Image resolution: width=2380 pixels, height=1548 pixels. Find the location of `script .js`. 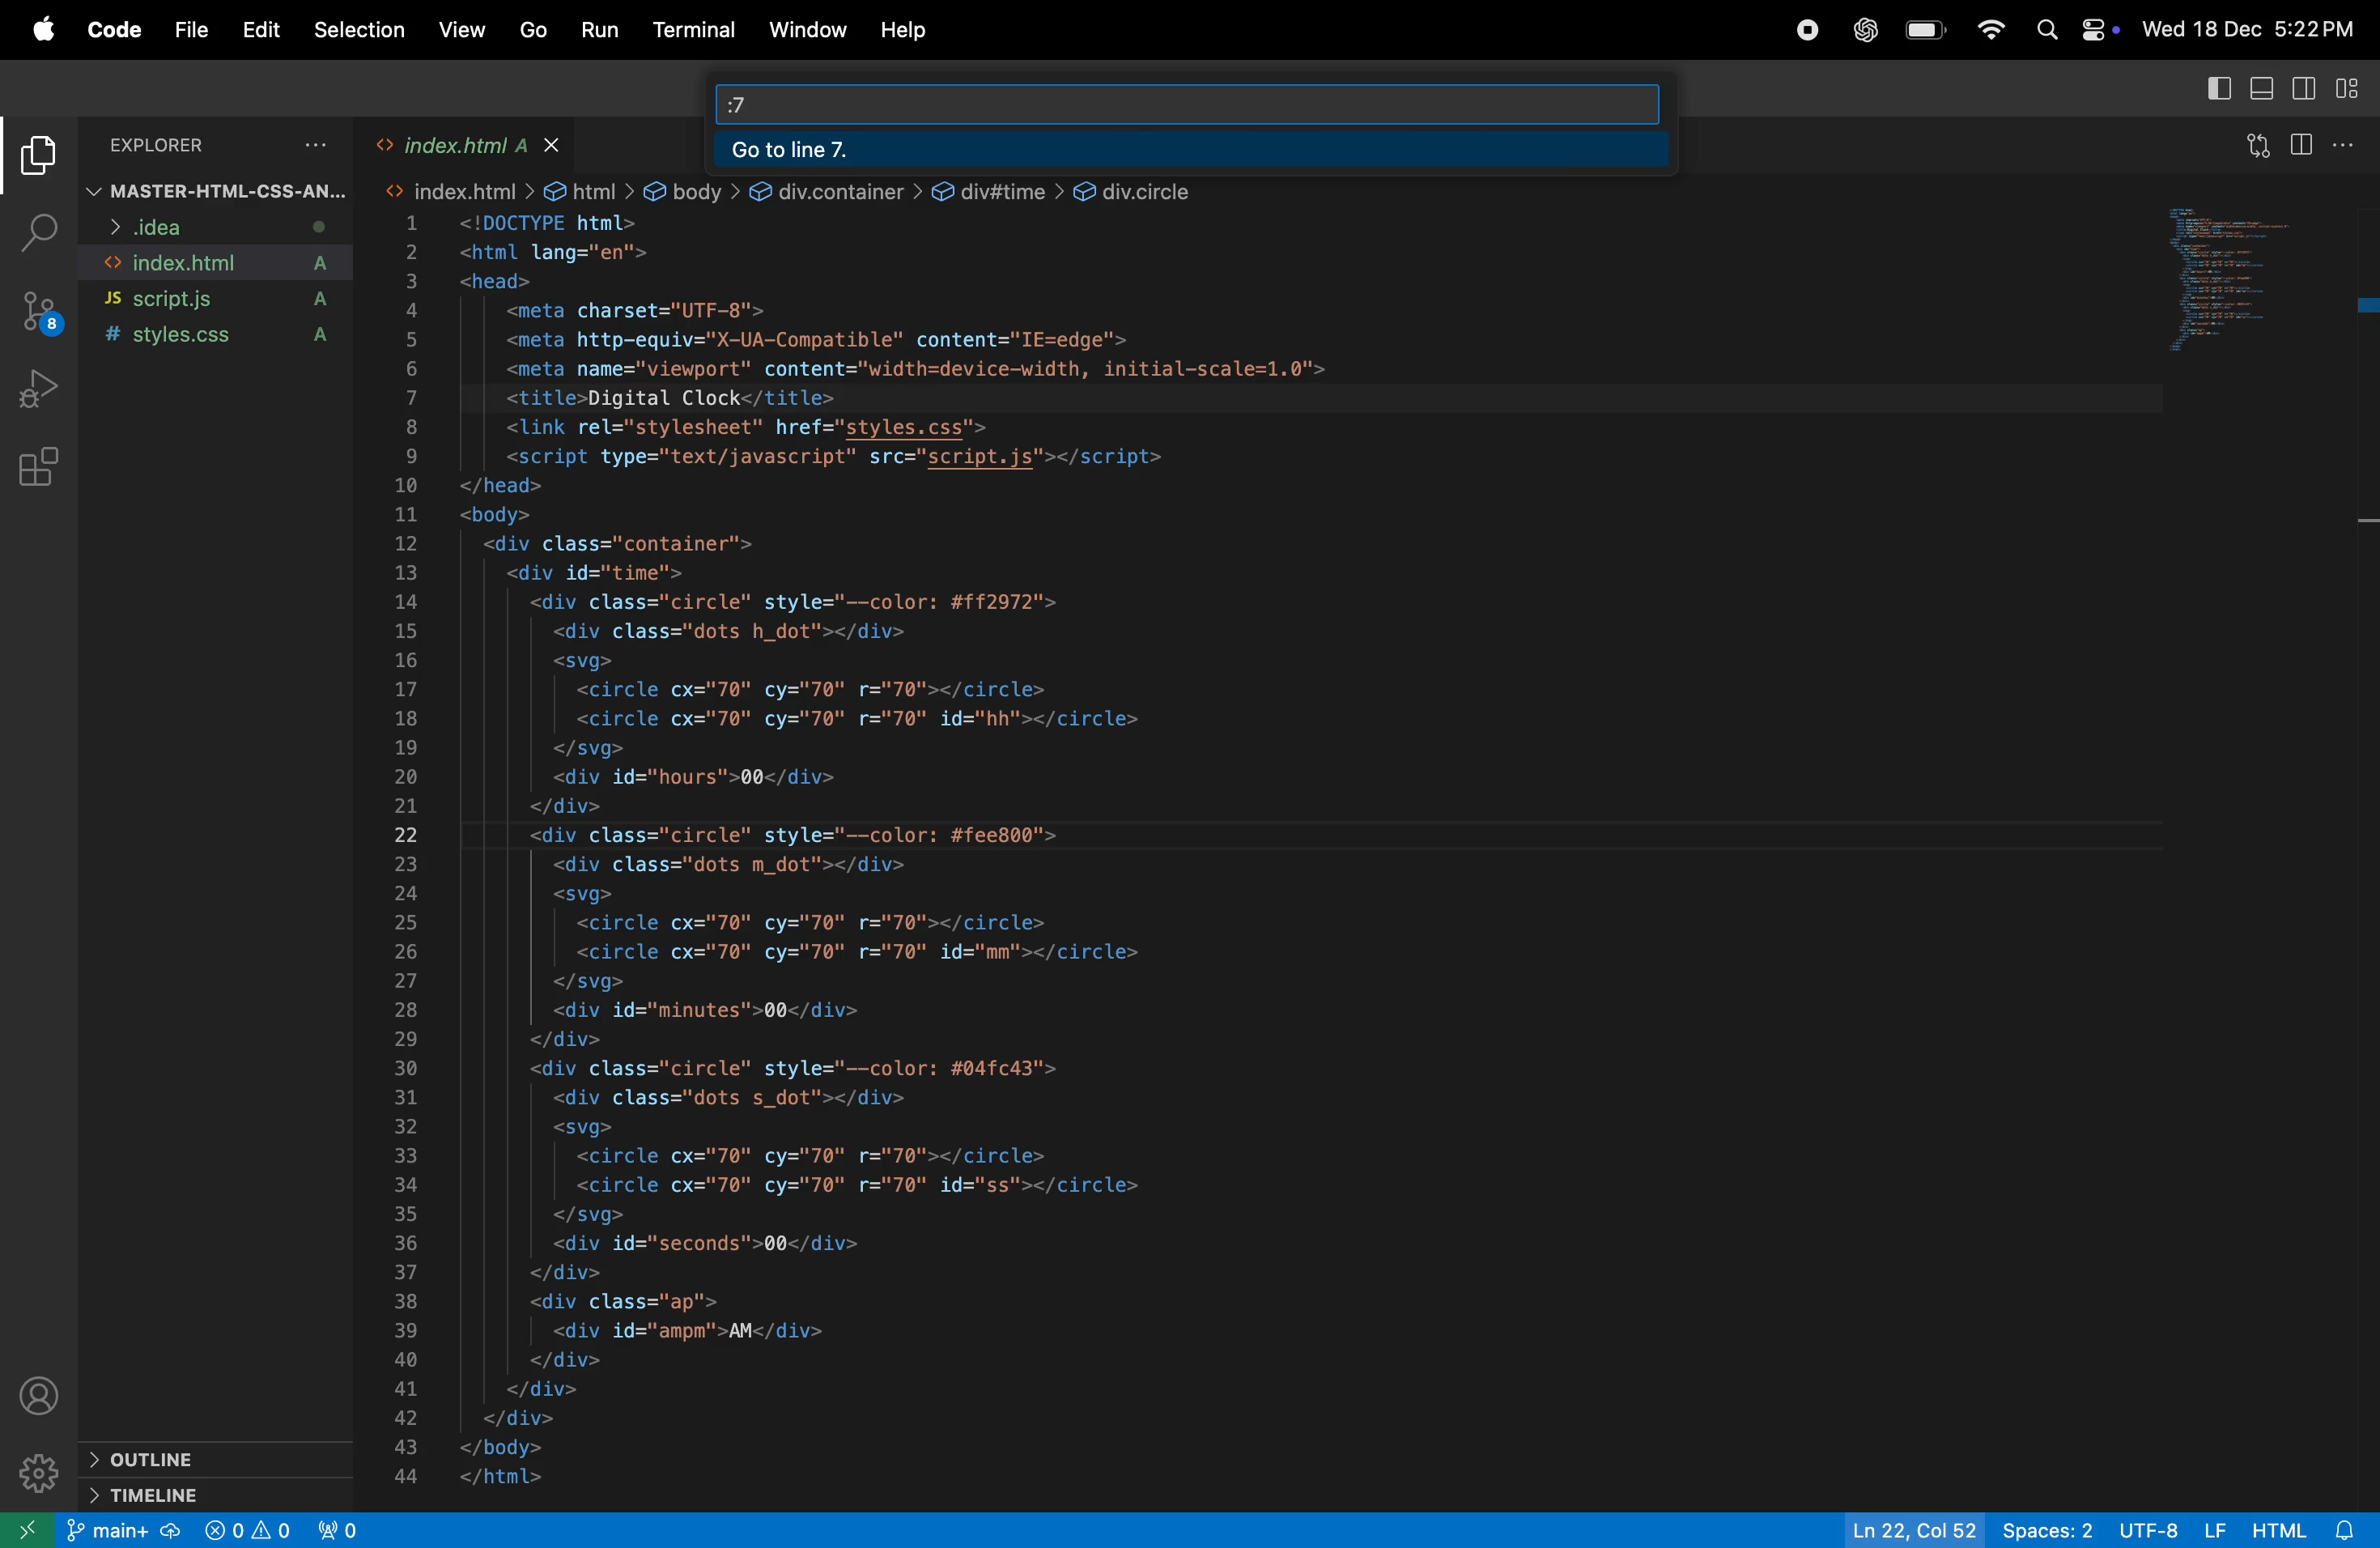

script .js is located at coordinates (224, 299).